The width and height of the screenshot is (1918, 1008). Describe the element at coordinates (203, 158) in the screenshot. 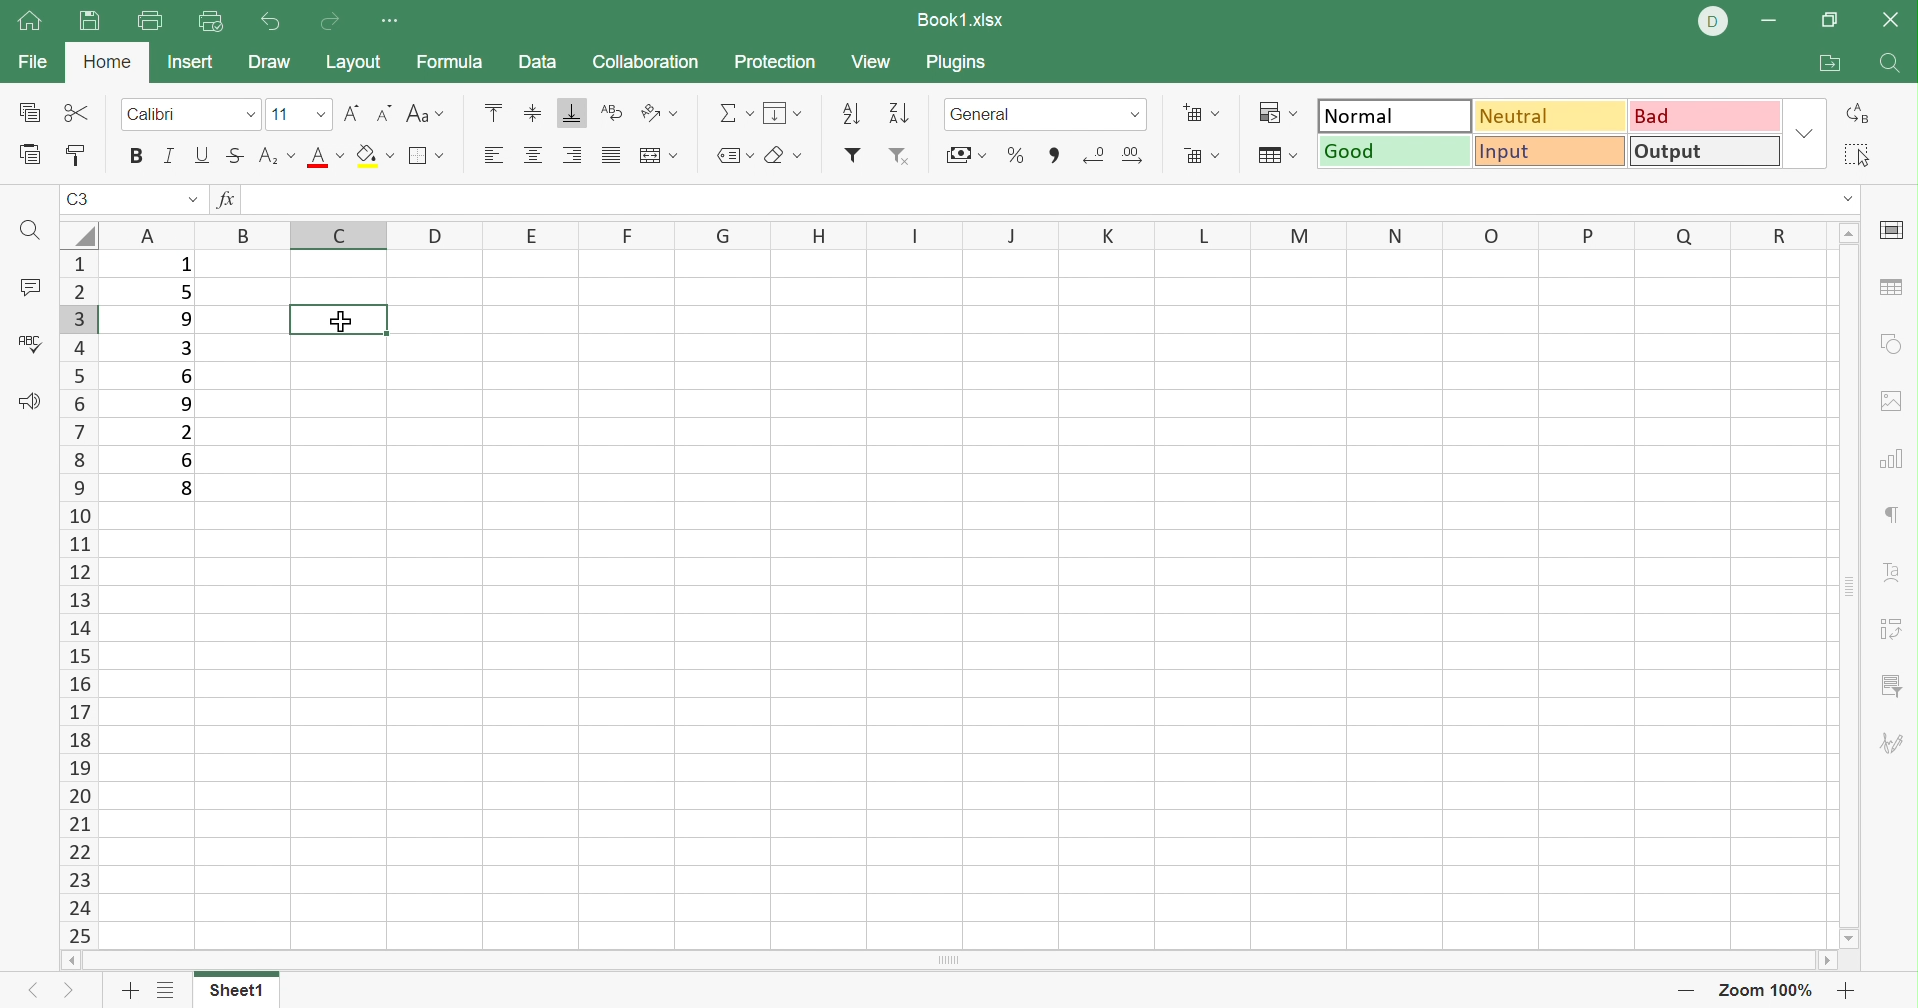

I see `Underline` at that location.